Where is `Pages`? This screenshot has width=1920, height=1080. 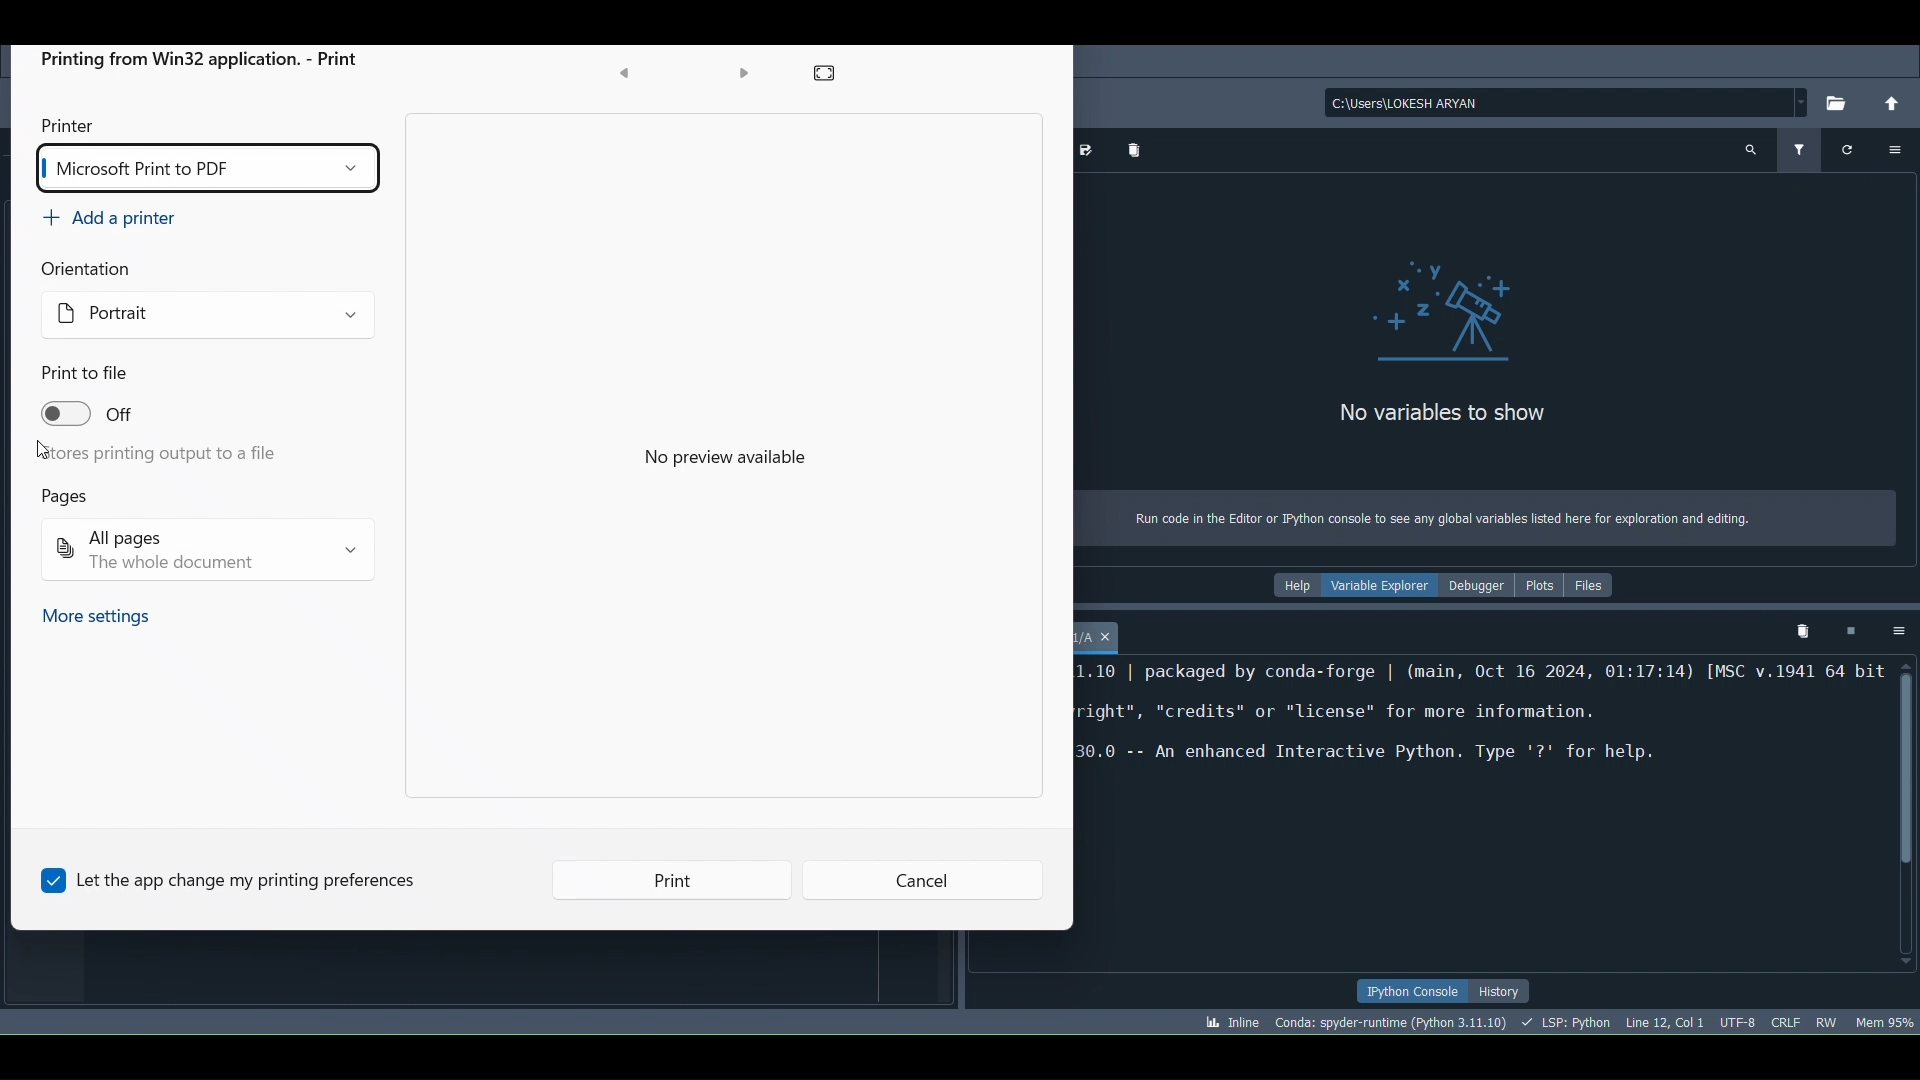
Pages is located at coordinates (64, 497).